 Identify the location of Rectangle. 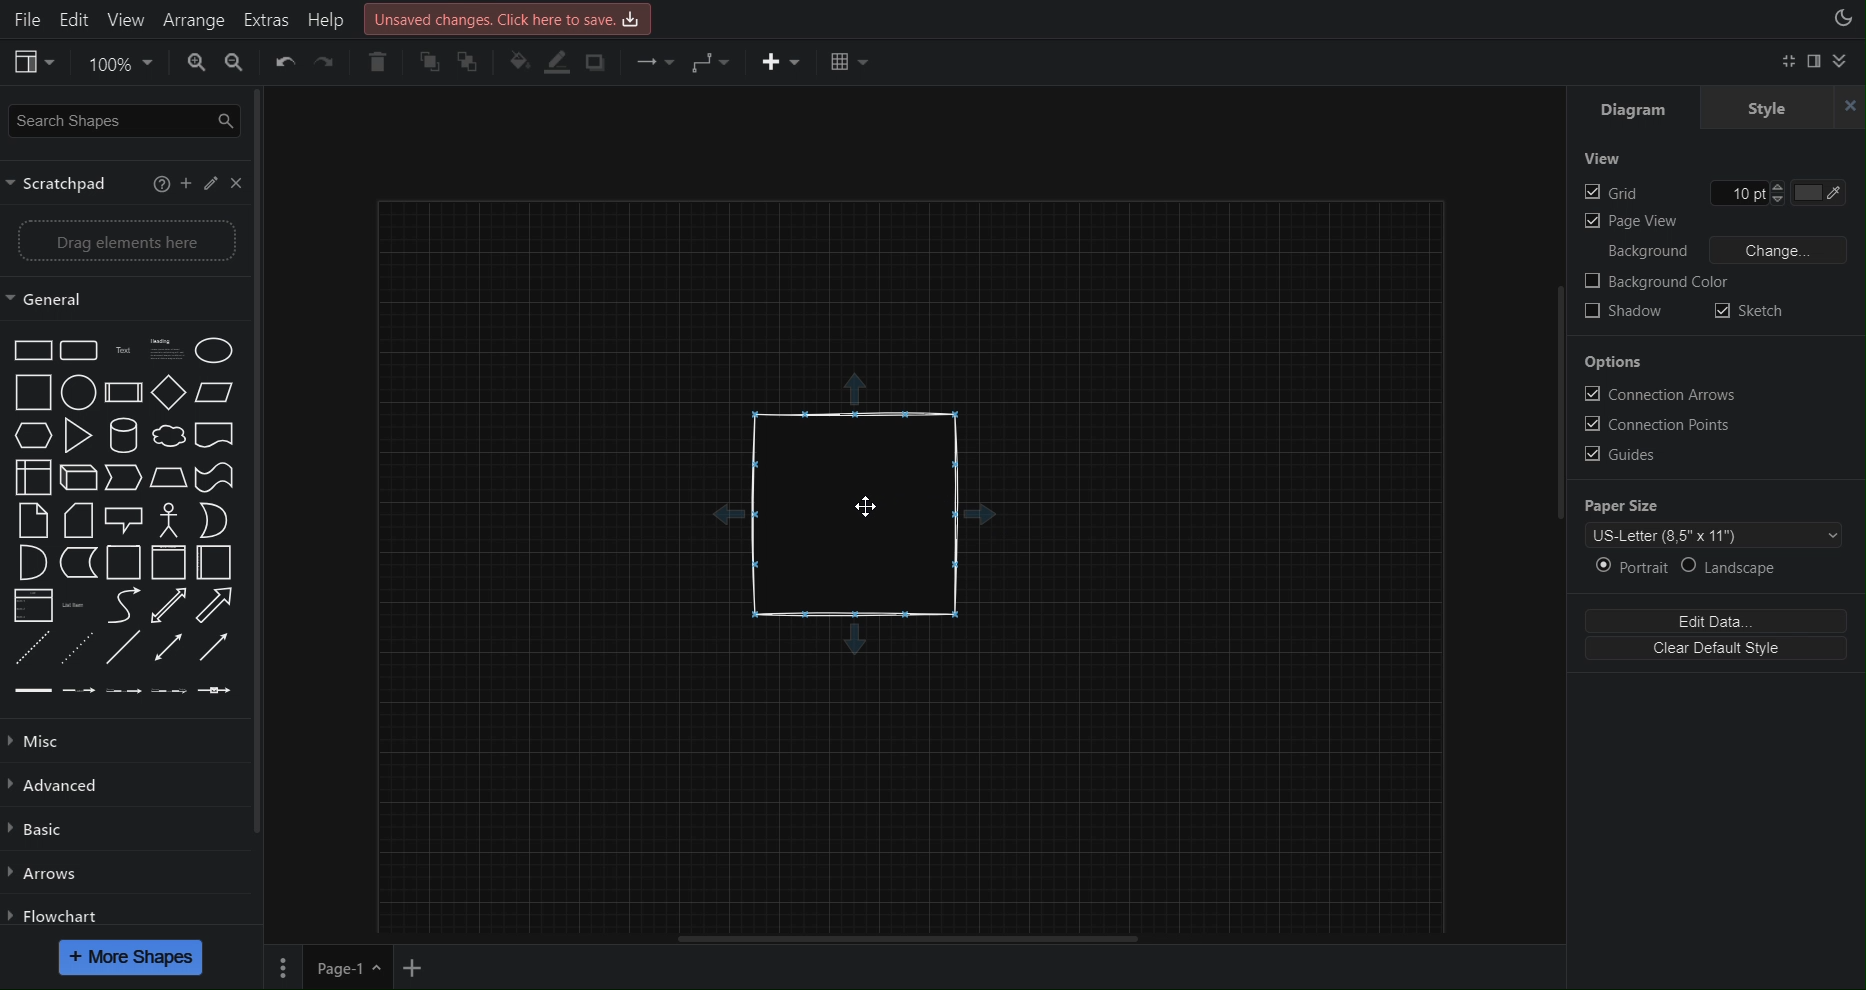
(865, 510).